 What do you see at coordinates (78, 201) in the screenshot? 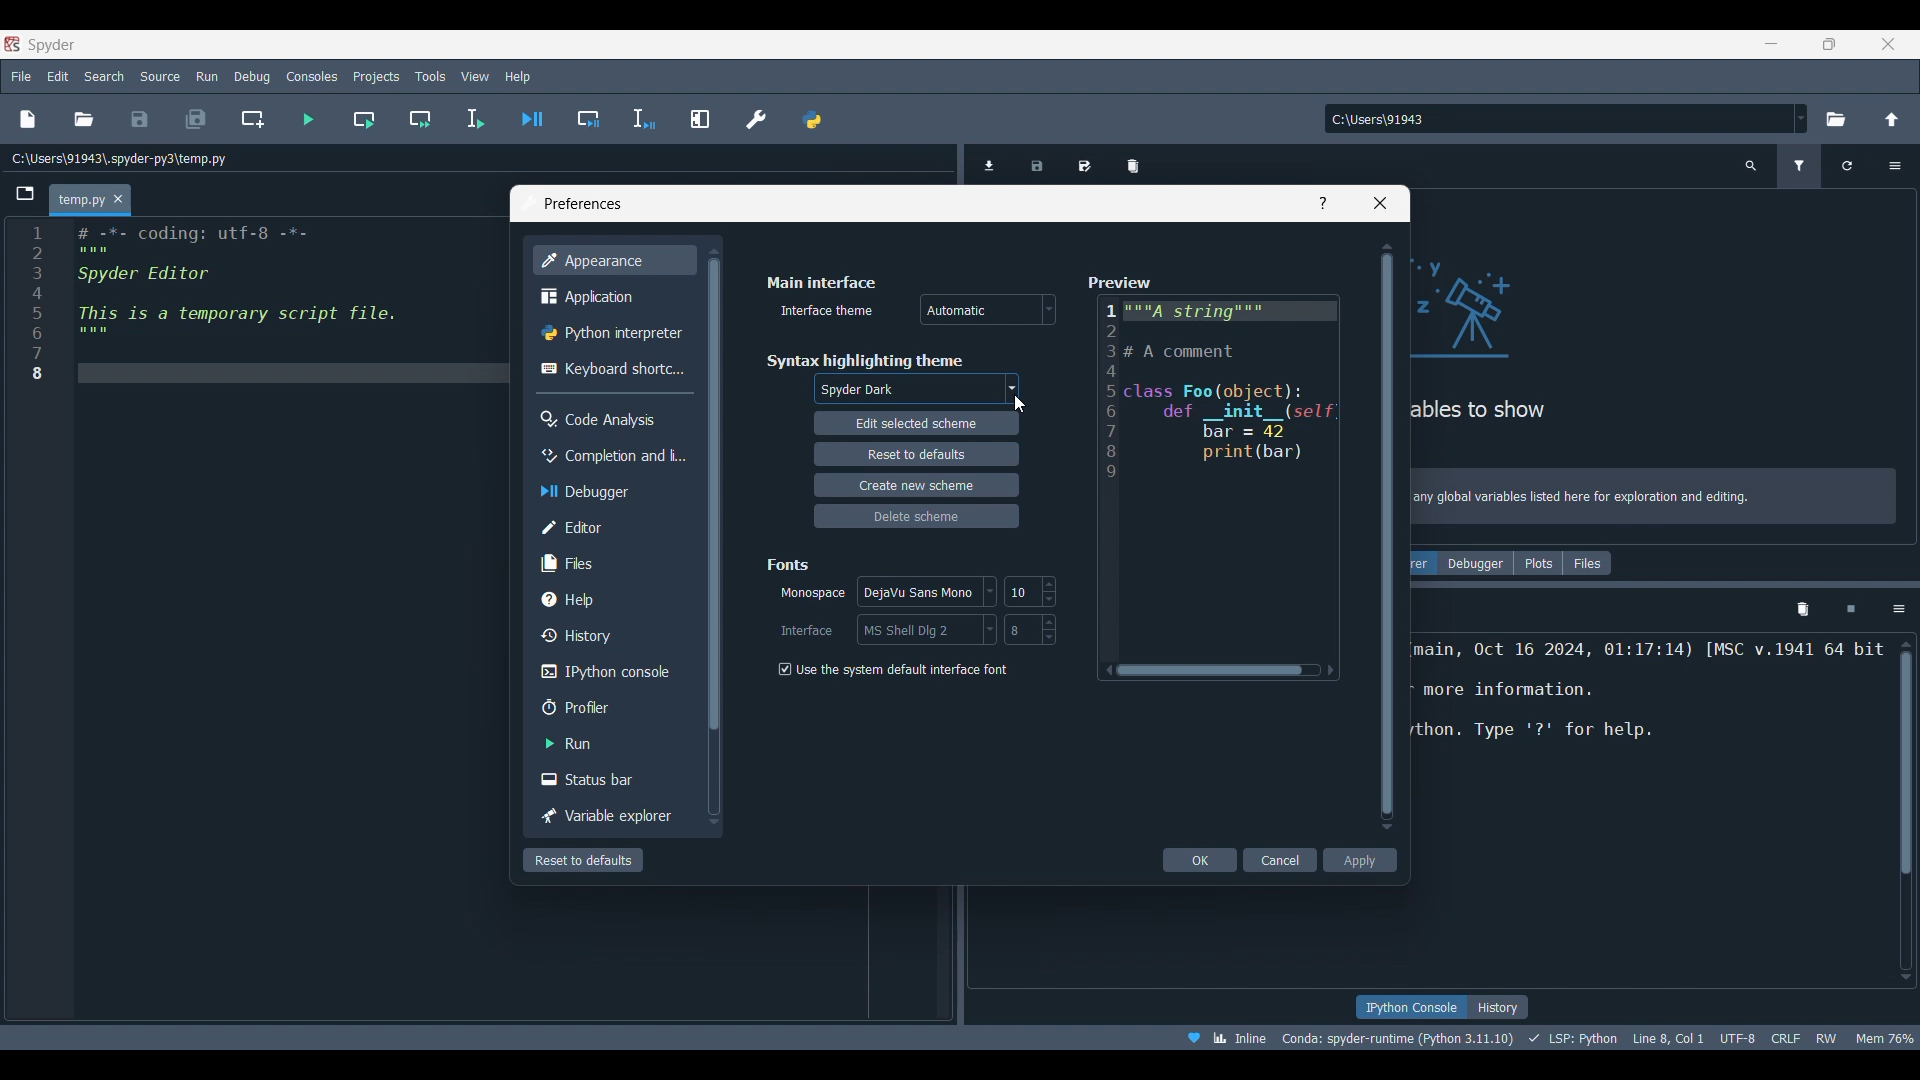
I see `Current tab` at bounding box center [78, 201].